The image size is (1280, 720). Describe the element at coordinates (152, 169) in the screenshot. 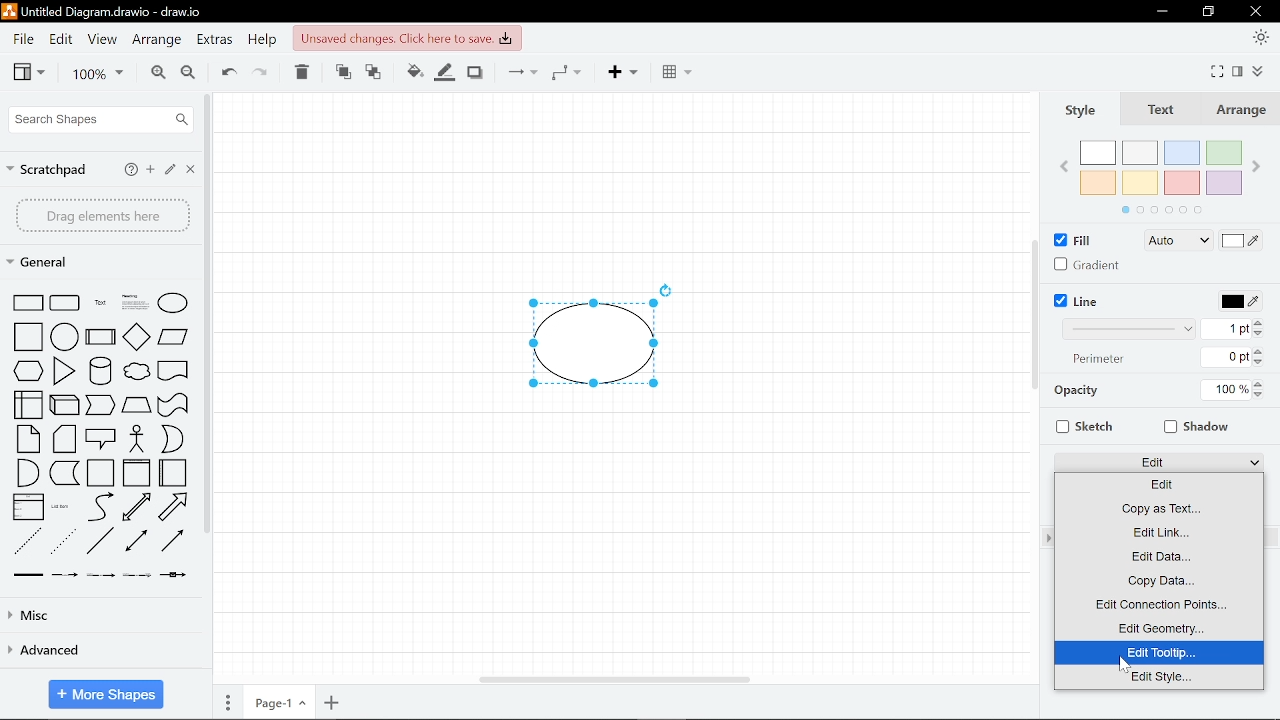

I see `Add scratchpad` at that location.